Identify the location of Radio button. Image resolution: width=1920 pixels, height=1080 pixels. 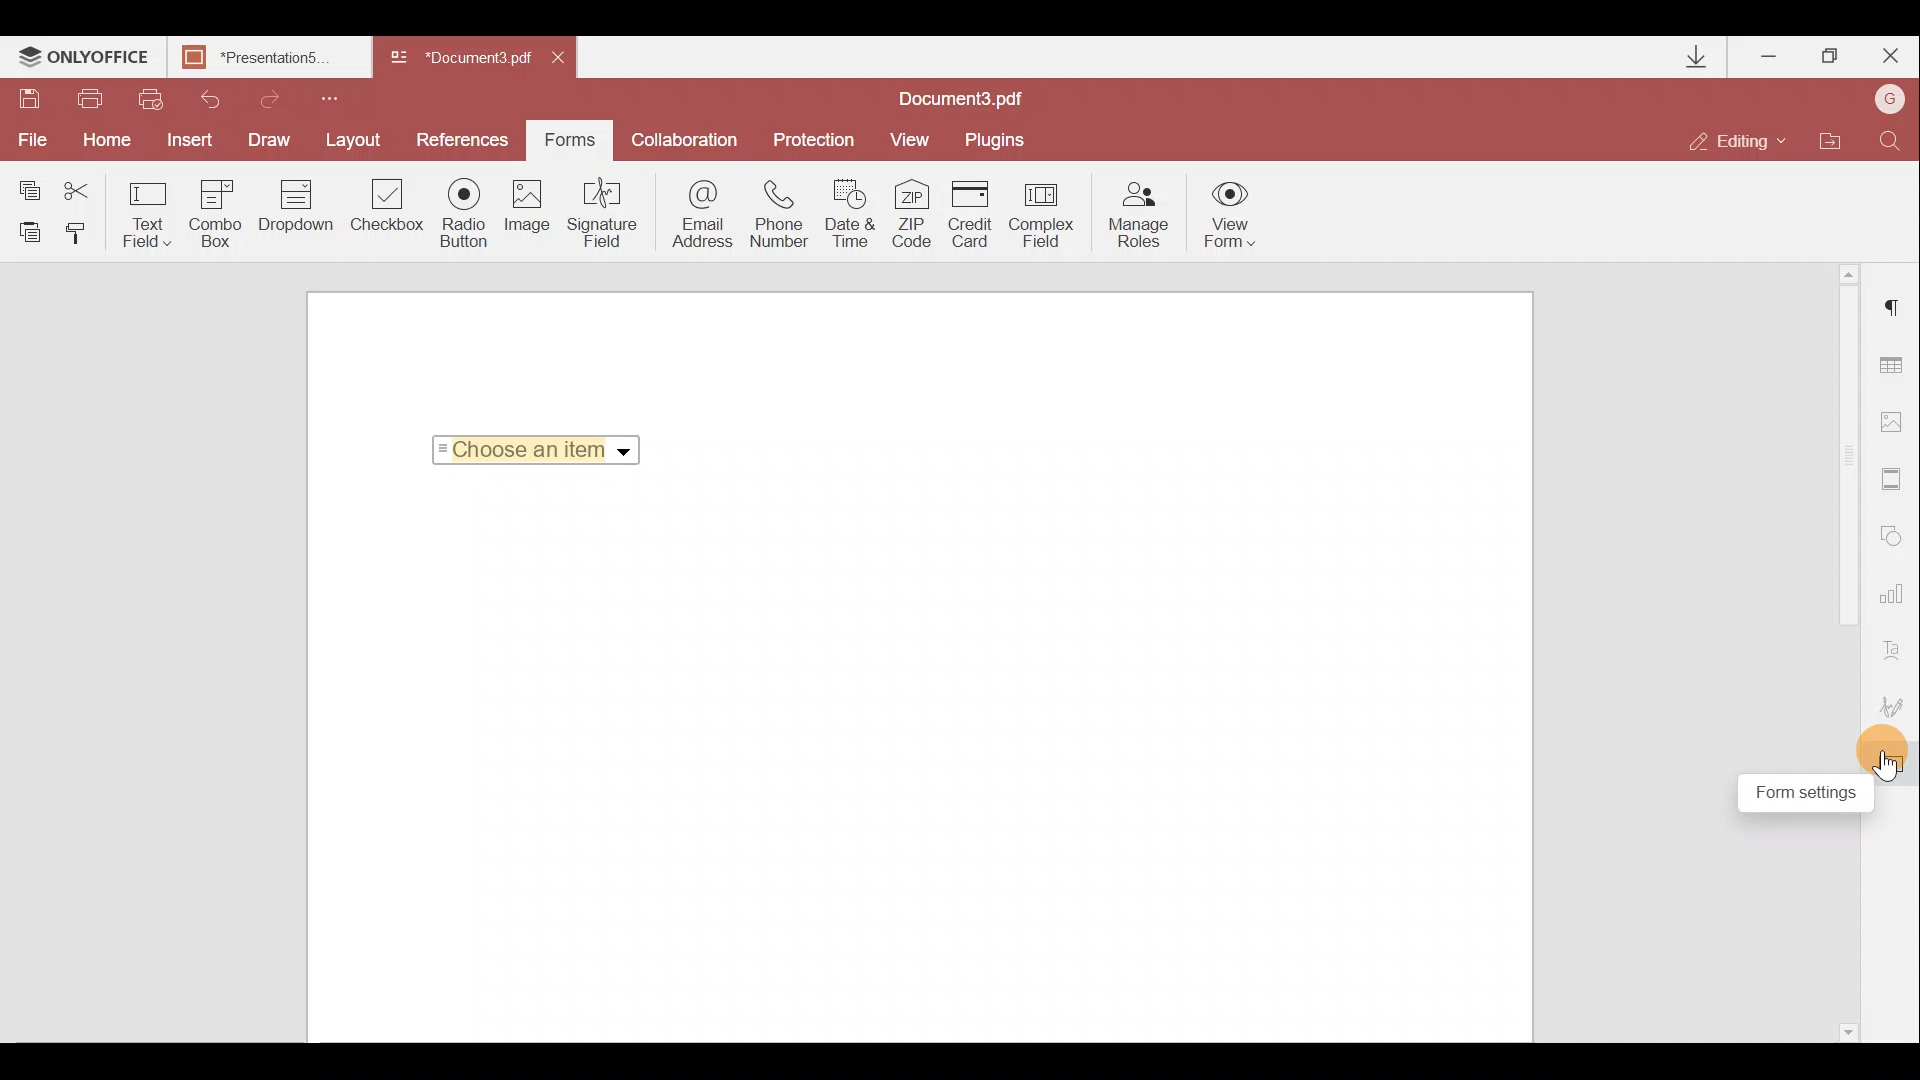
(464, 212).